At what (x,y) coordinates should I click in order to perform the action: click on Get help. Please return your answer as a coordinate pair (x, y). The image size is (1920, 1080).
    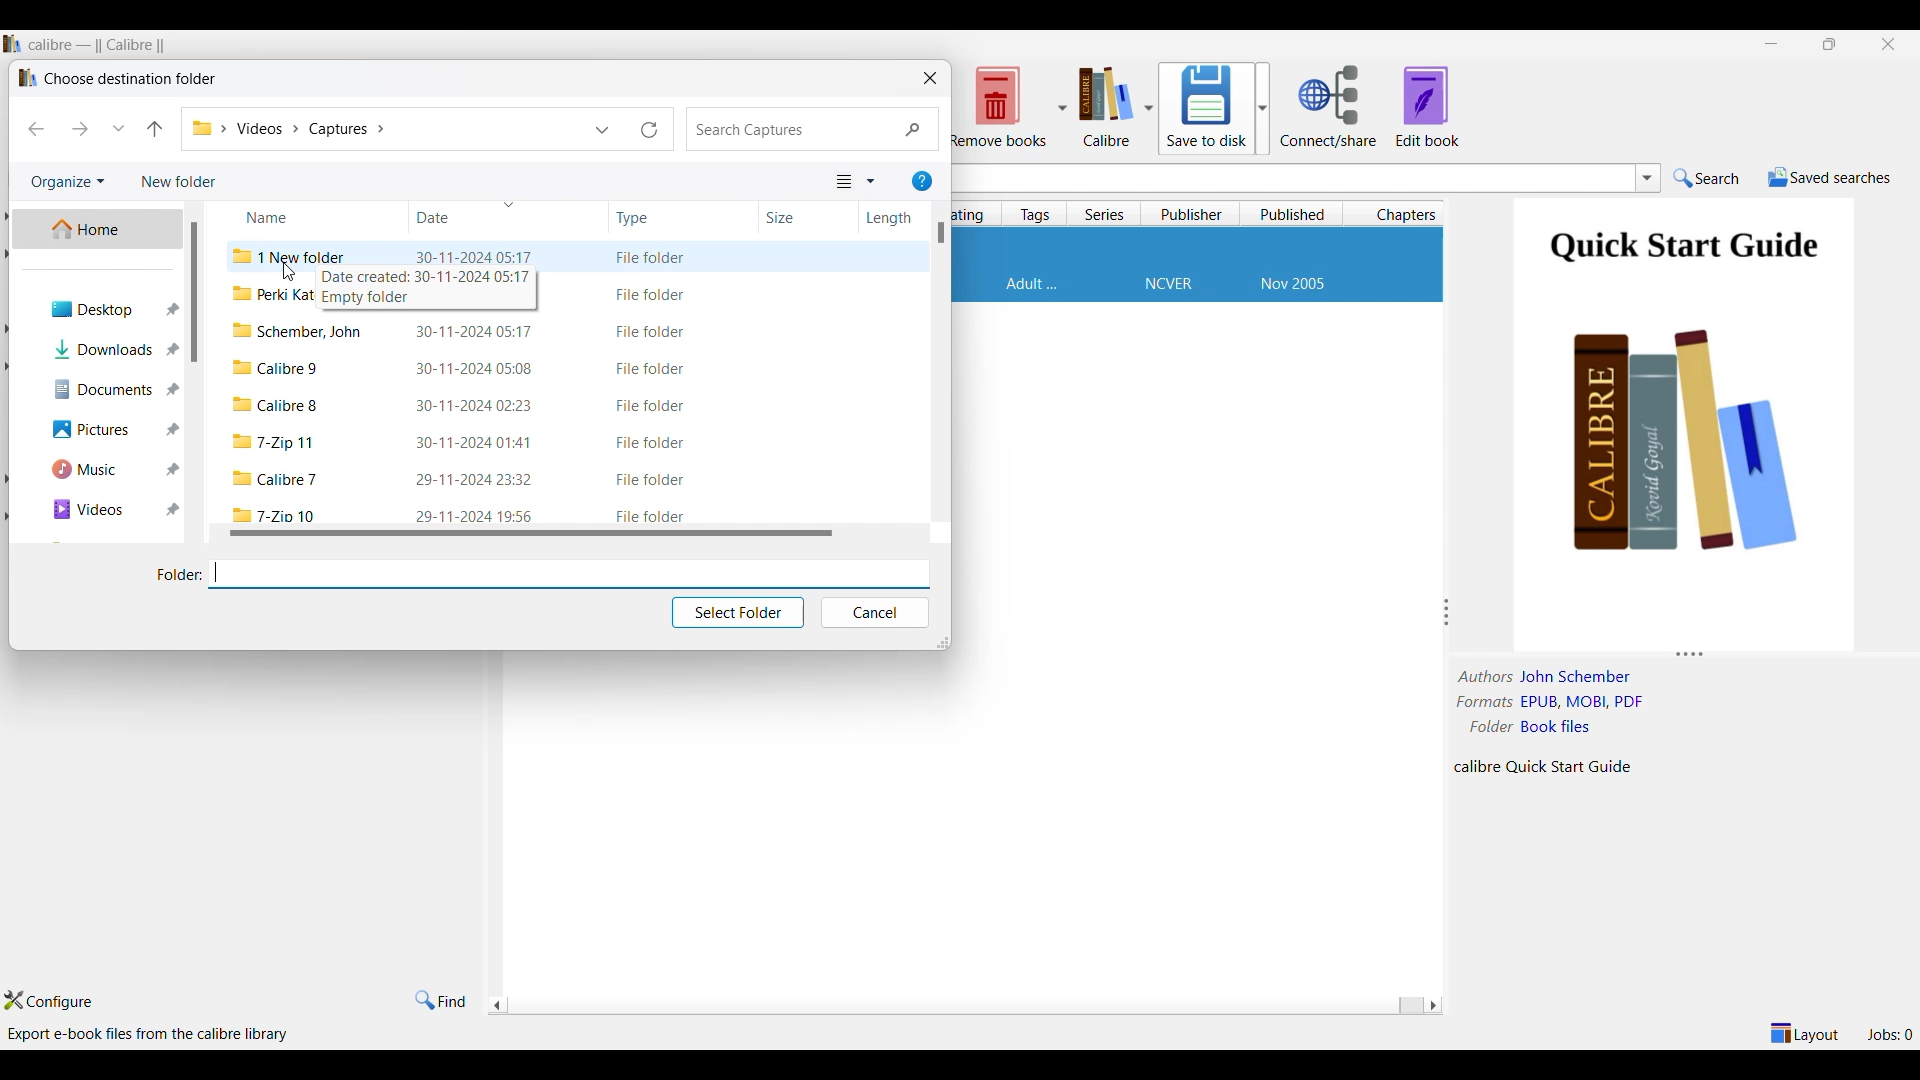
    Looking at the image, I should click on (922, 181).